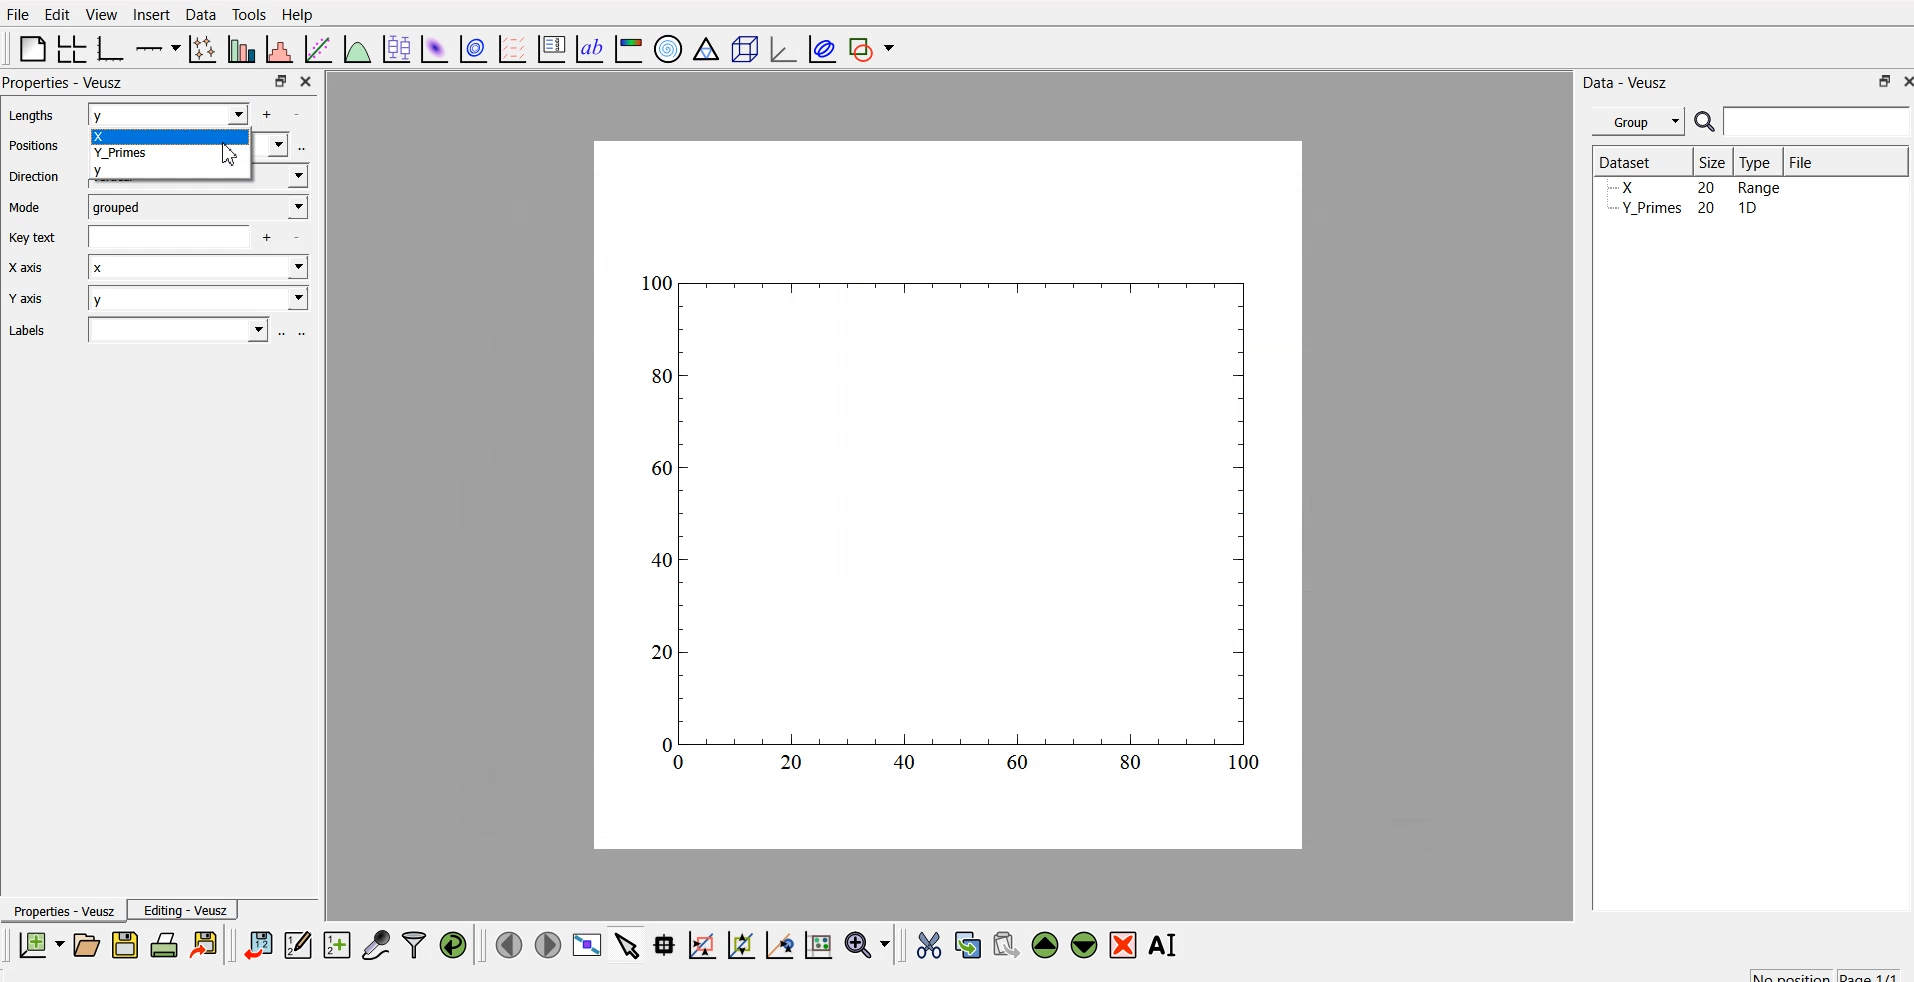 The width and height of the screenshot is (1914, 982). I want to click on Y axis y, so click(162, 300).